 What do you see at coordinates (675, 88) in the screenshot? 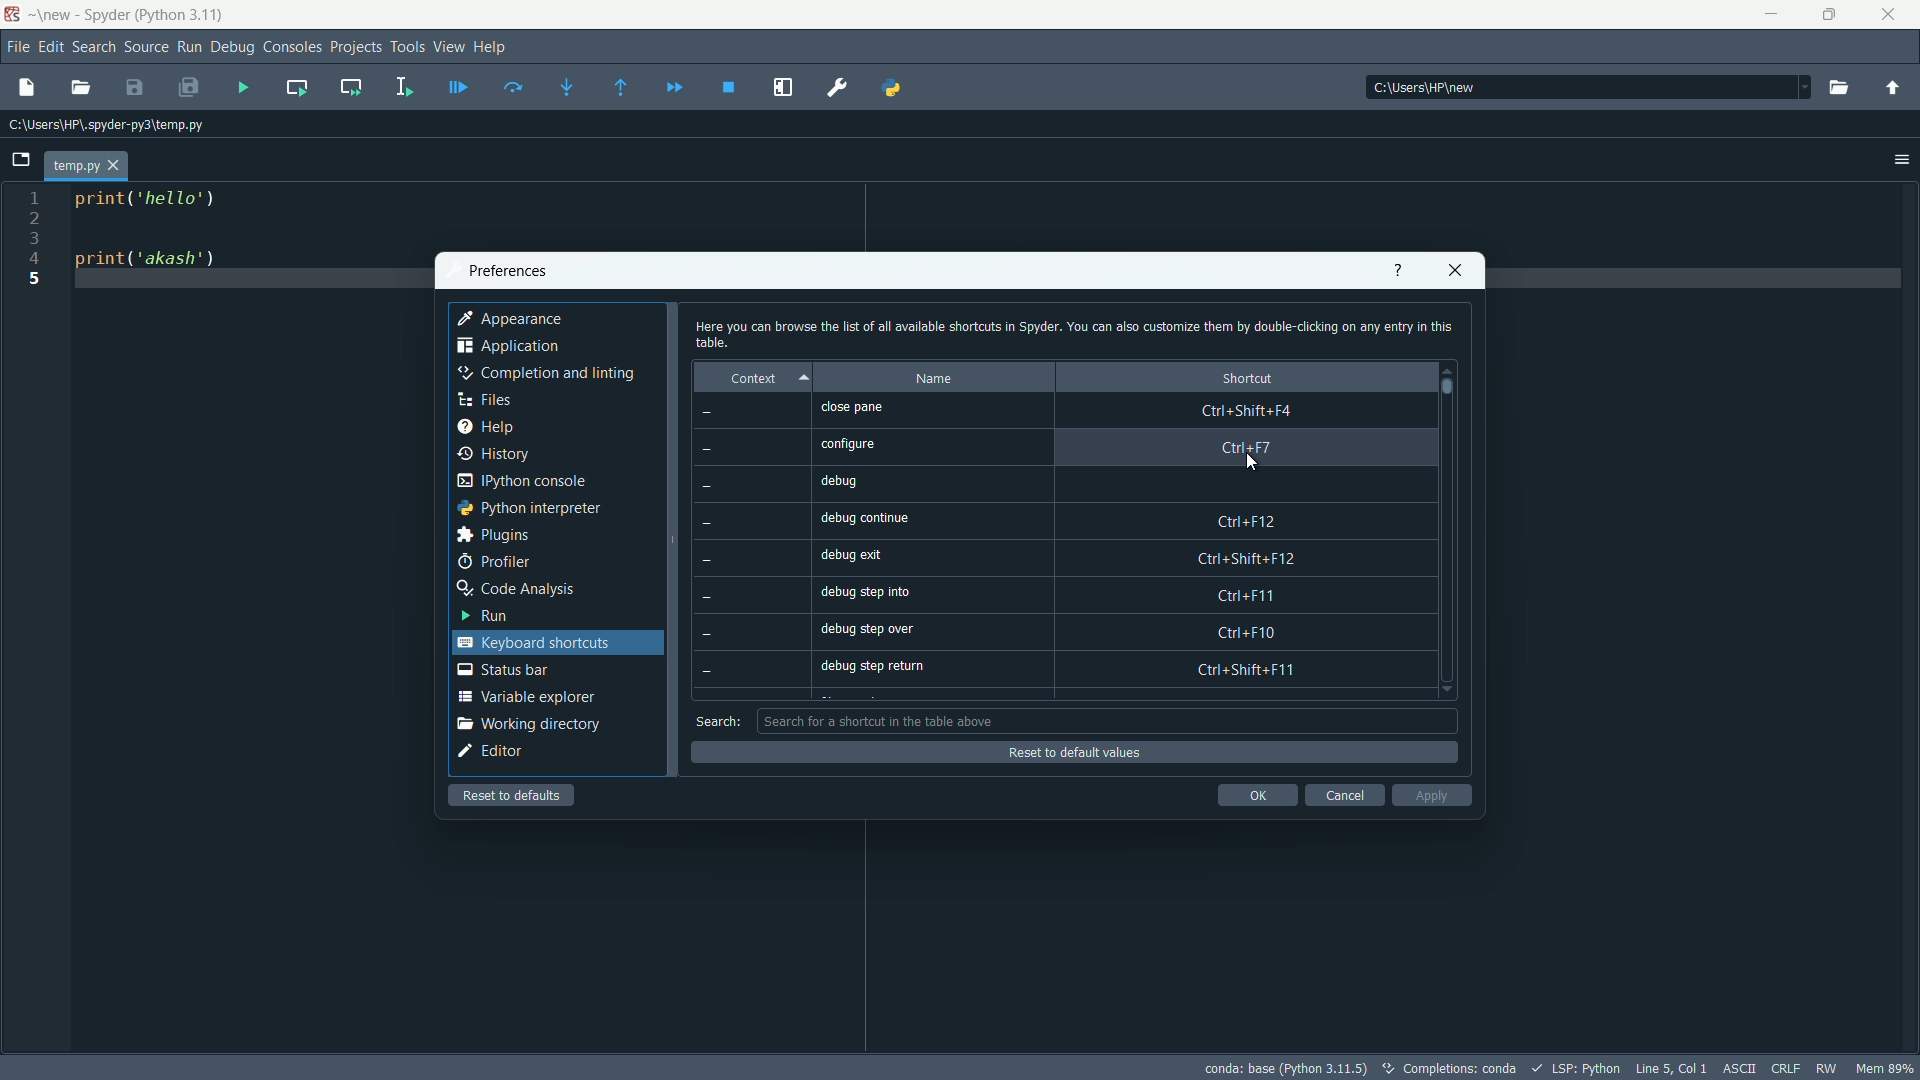
I see `continue execution until next breakdown` at bounding box center [675, 88].